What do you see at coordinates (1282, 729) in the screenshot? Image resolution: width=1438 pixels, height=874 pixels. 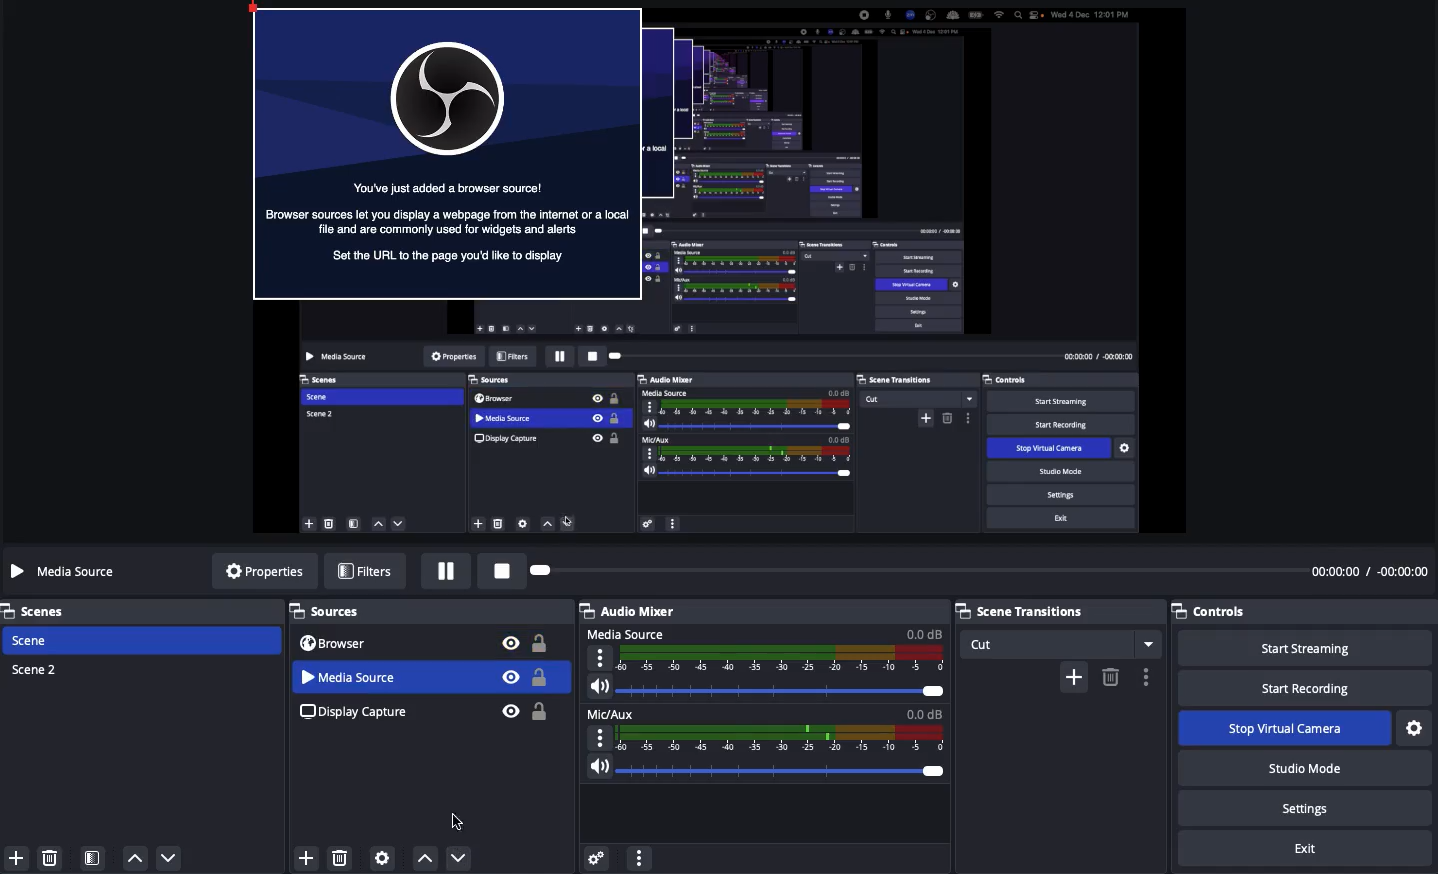 I see `Stop virtual camera` at bounding box center [1282, 729].